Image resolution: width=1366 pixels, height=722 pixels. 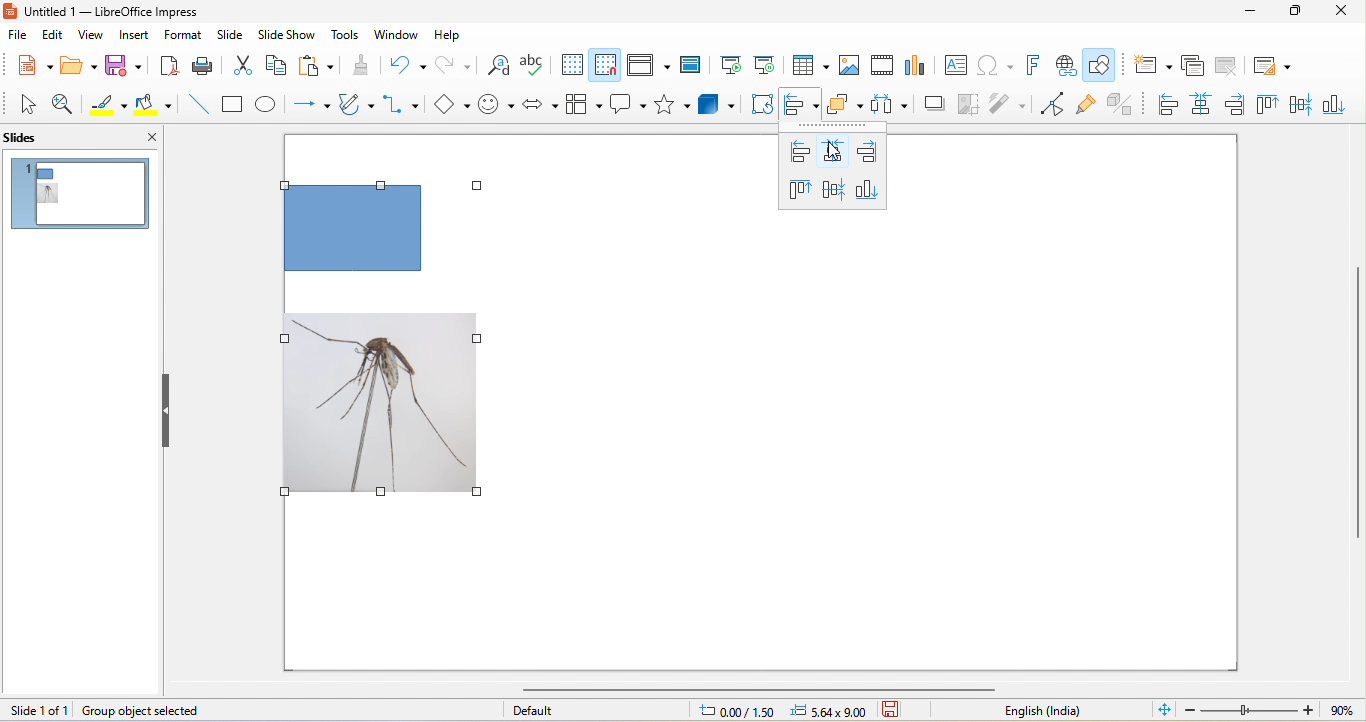 I want to click on new, so click(x=28, y=64).